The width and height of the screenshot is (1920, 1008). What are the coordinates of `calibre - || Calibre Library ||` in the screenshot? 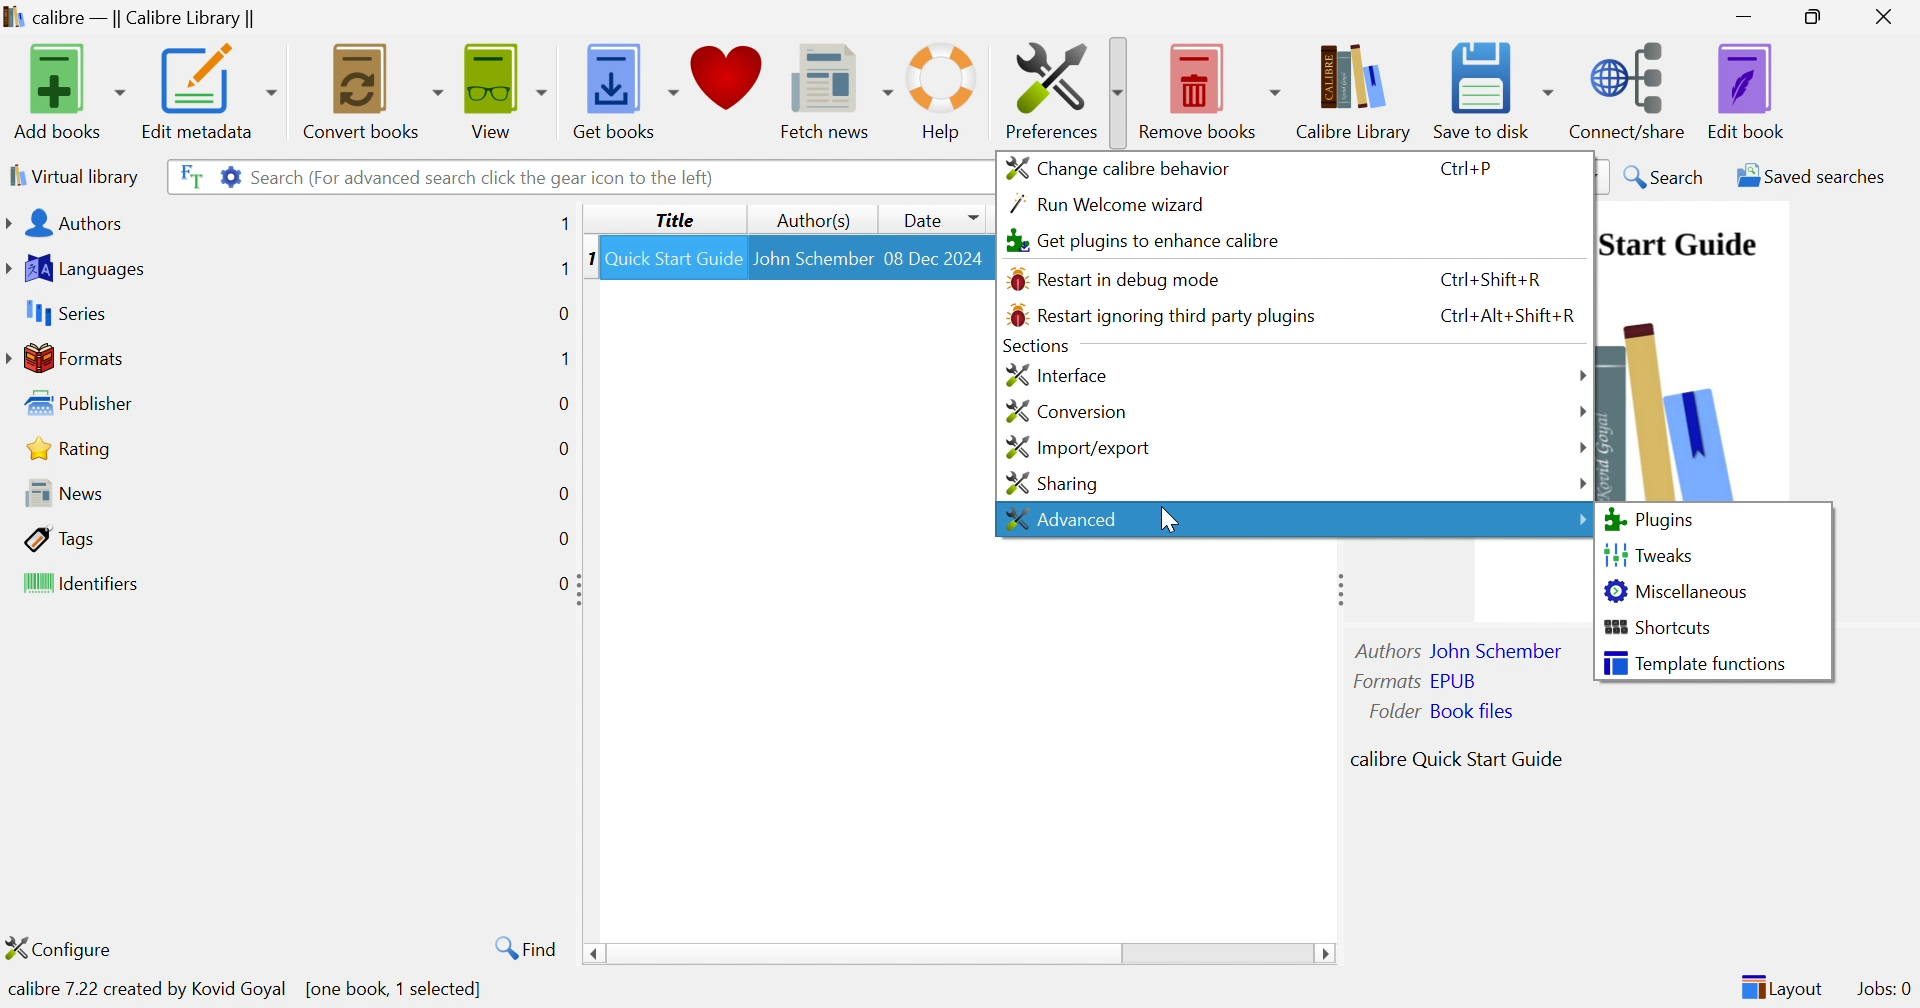 It's located at (127, 19).